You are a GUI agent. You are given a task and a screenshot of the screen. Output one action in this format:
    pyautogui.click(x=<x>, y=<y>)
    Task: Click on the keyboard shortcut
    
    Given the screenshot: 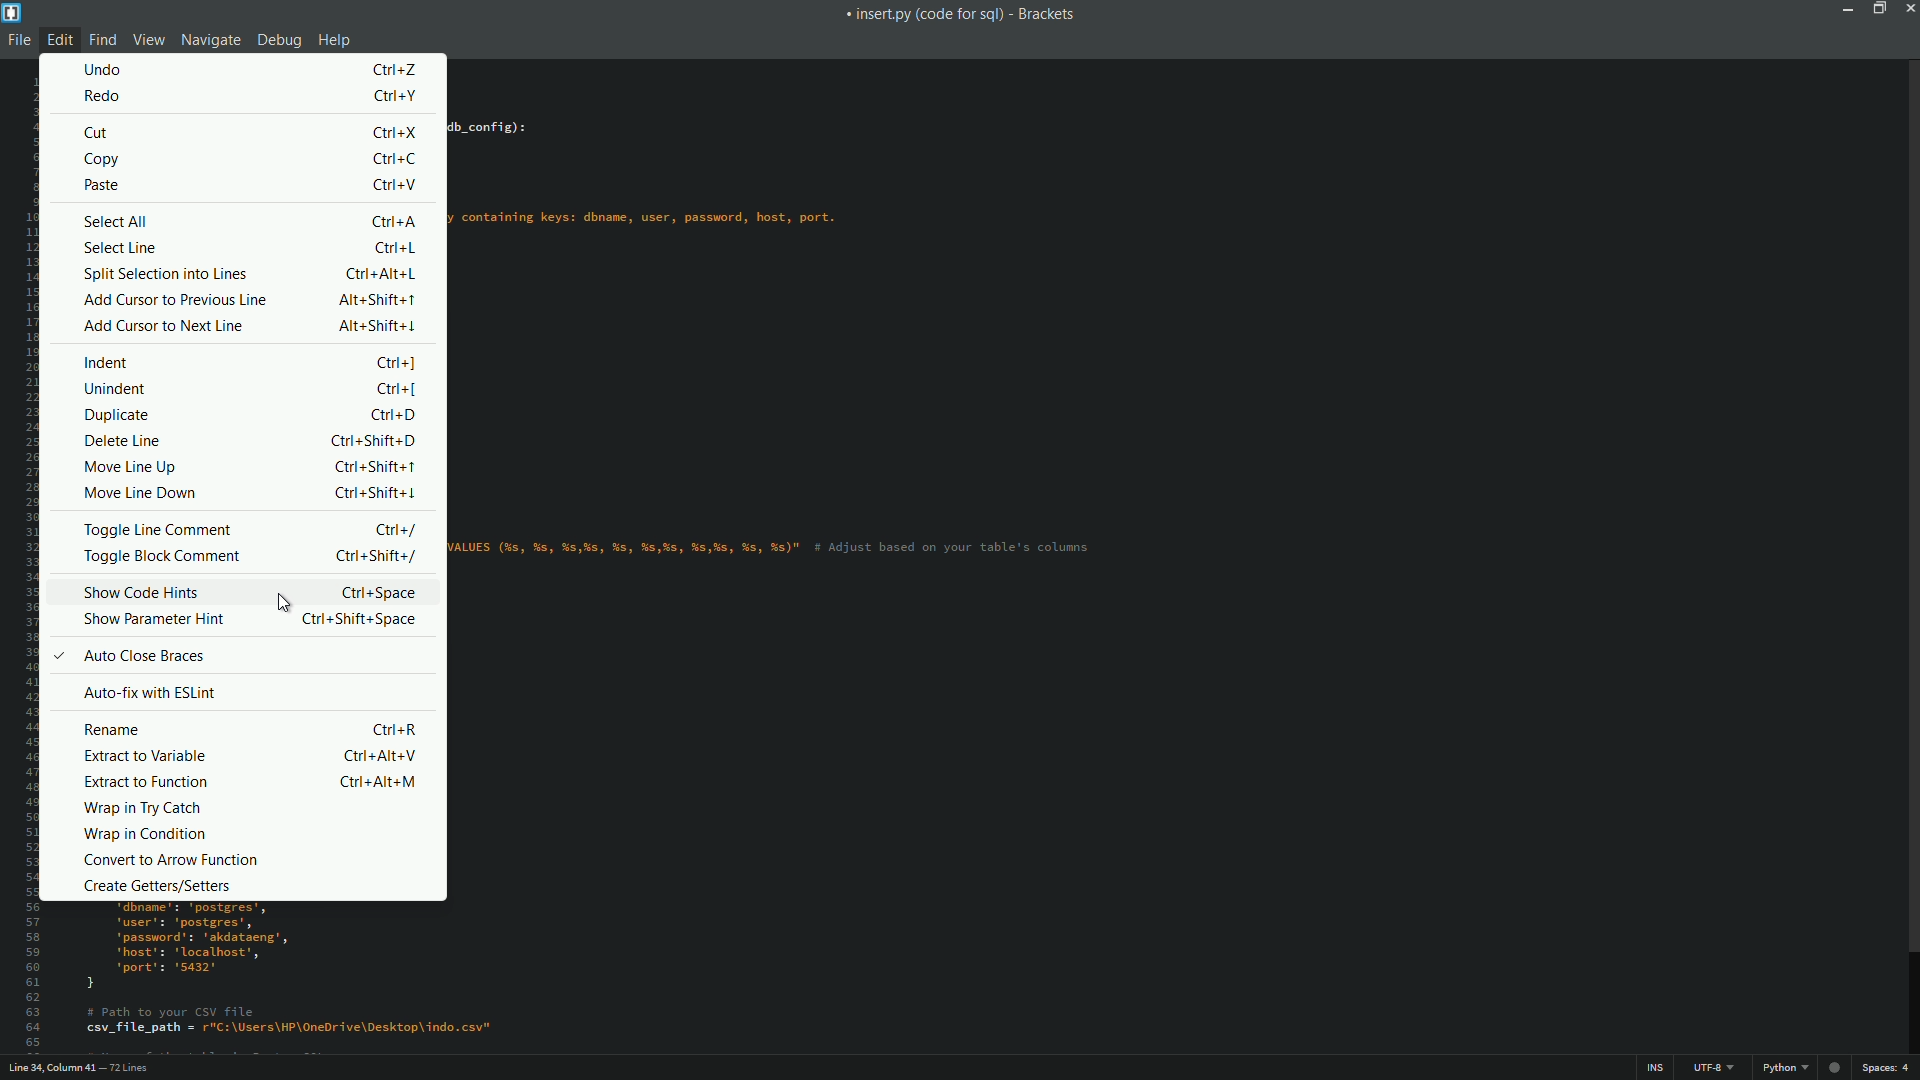 What is the action you would take?
    pyautogui.click(x=394, y=363)
    